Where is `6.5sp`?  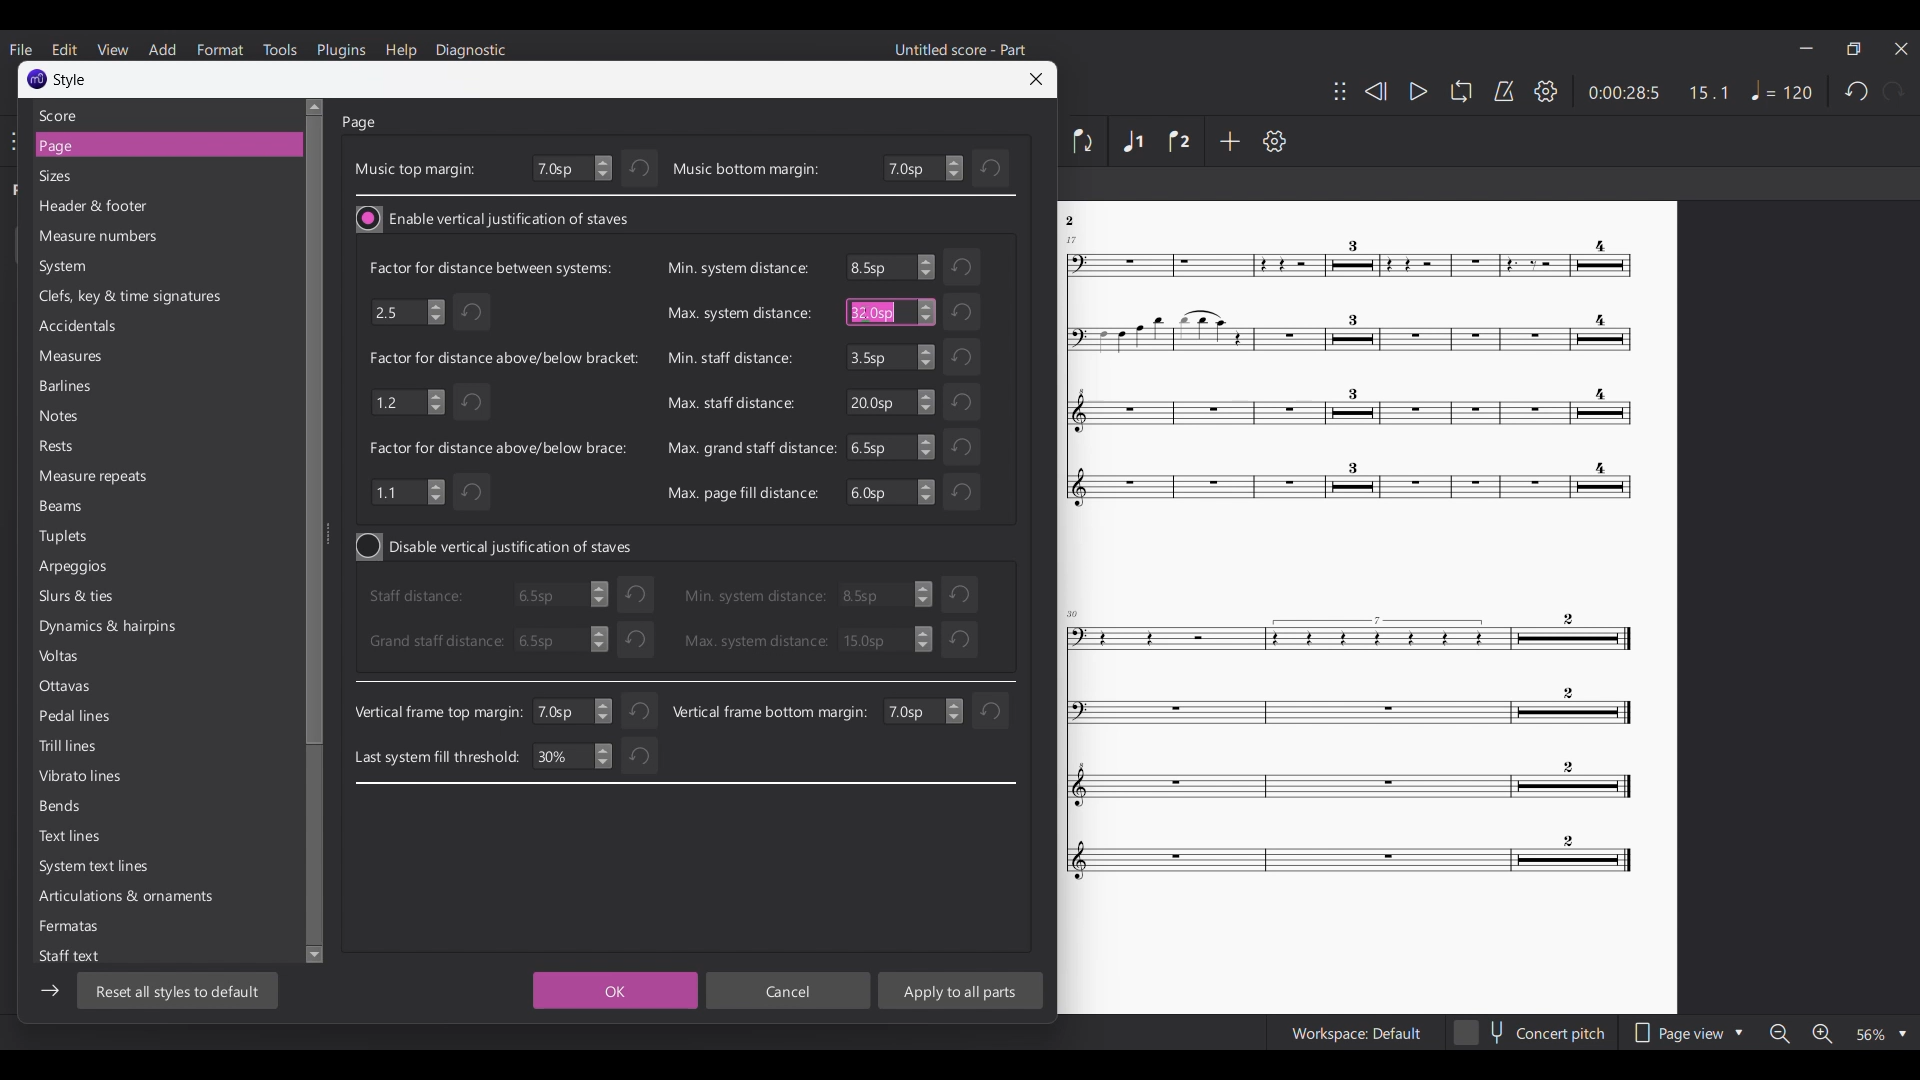 6.5sp is located at coordinates (892, 312).